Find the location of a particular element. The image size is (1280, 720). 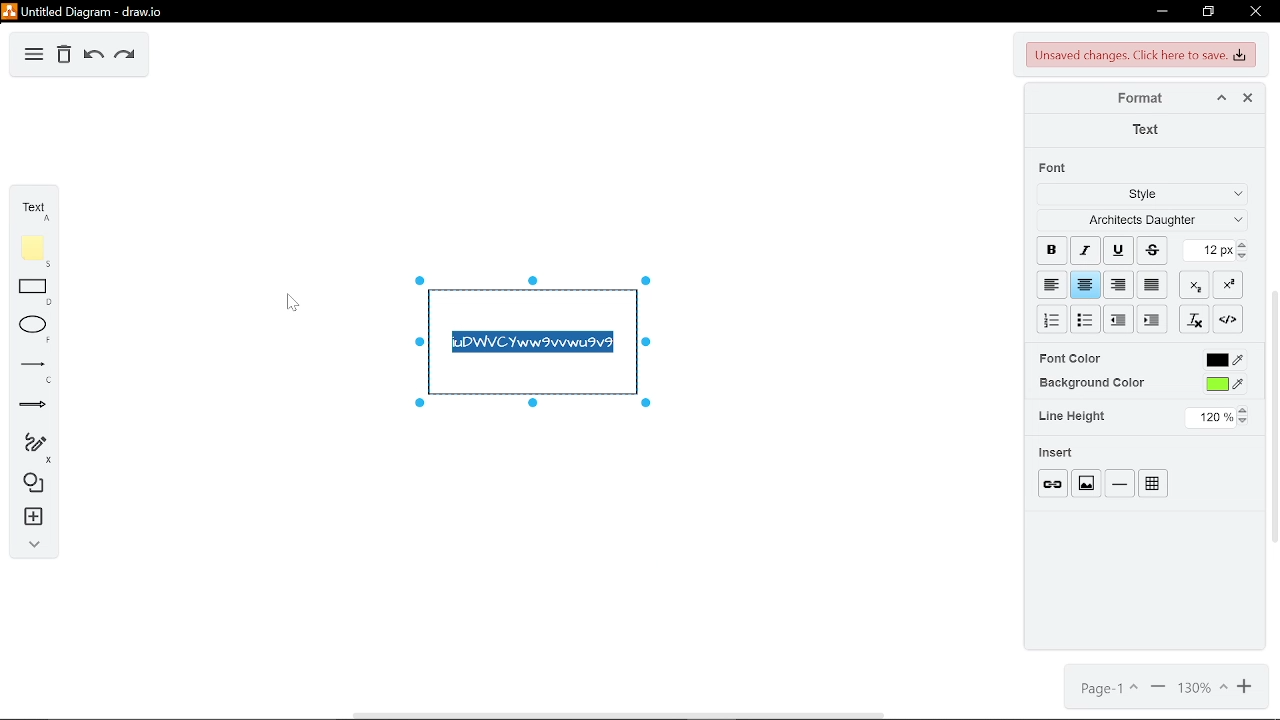

subscript is located at coordinates (1197, 284).